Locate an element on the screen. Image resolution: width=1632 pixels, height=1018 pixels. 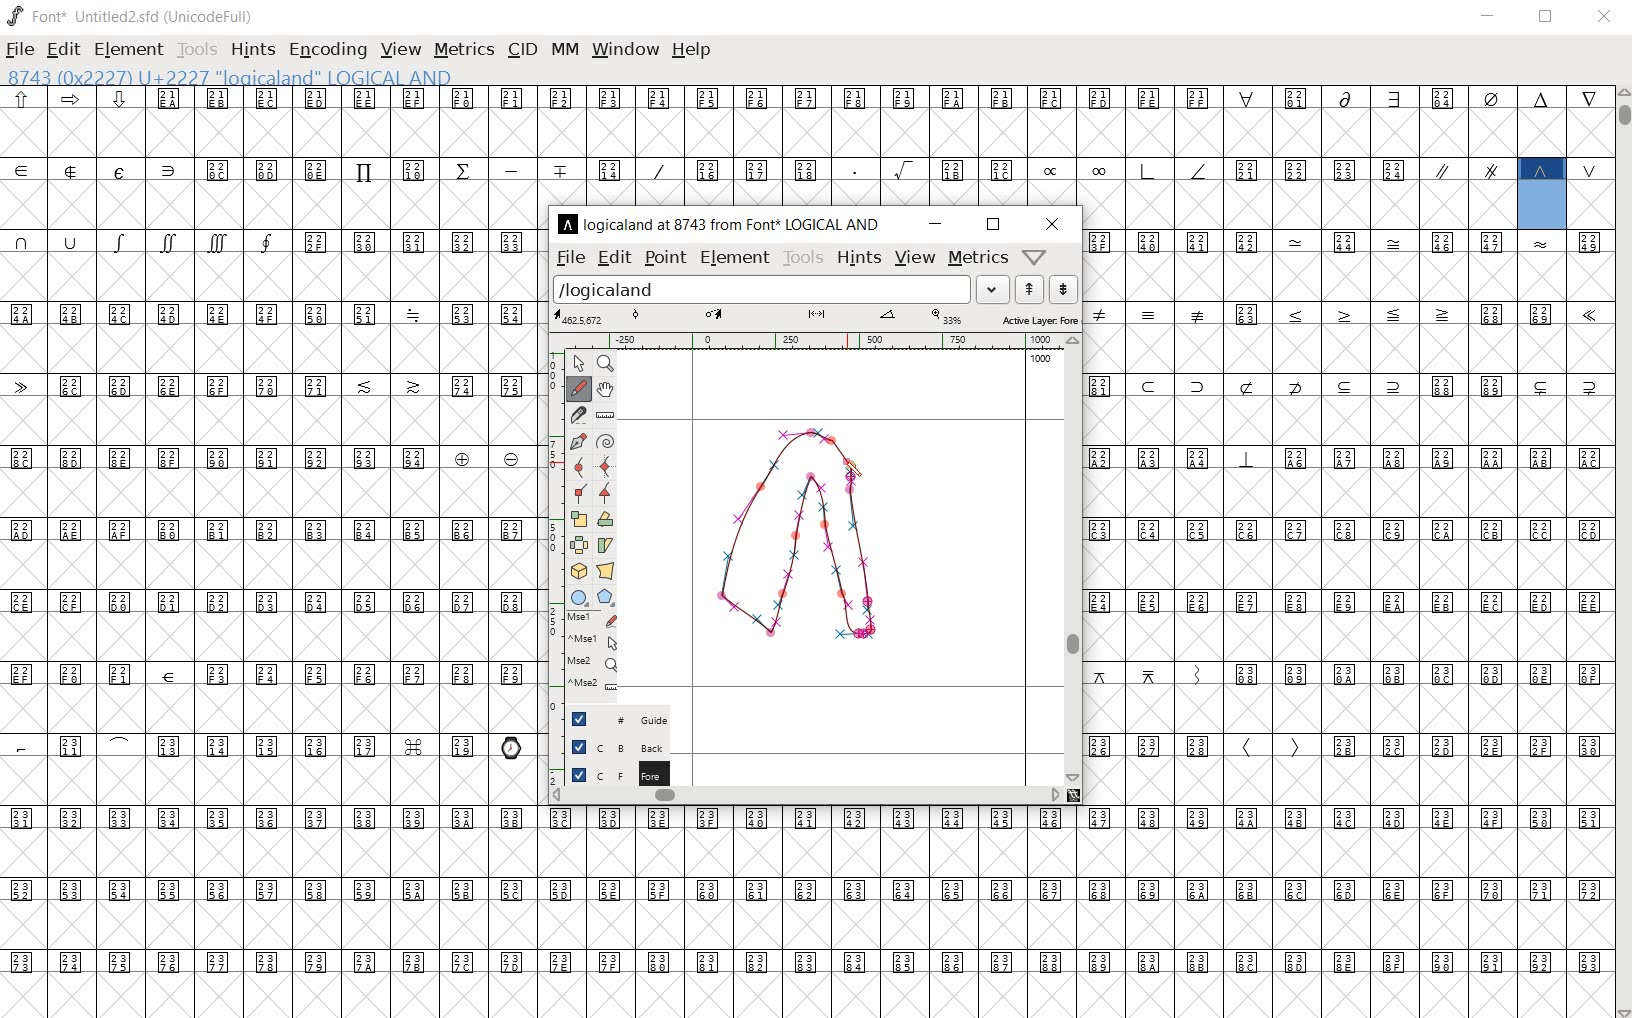
flip the selection is located at coordinates (579, 545).